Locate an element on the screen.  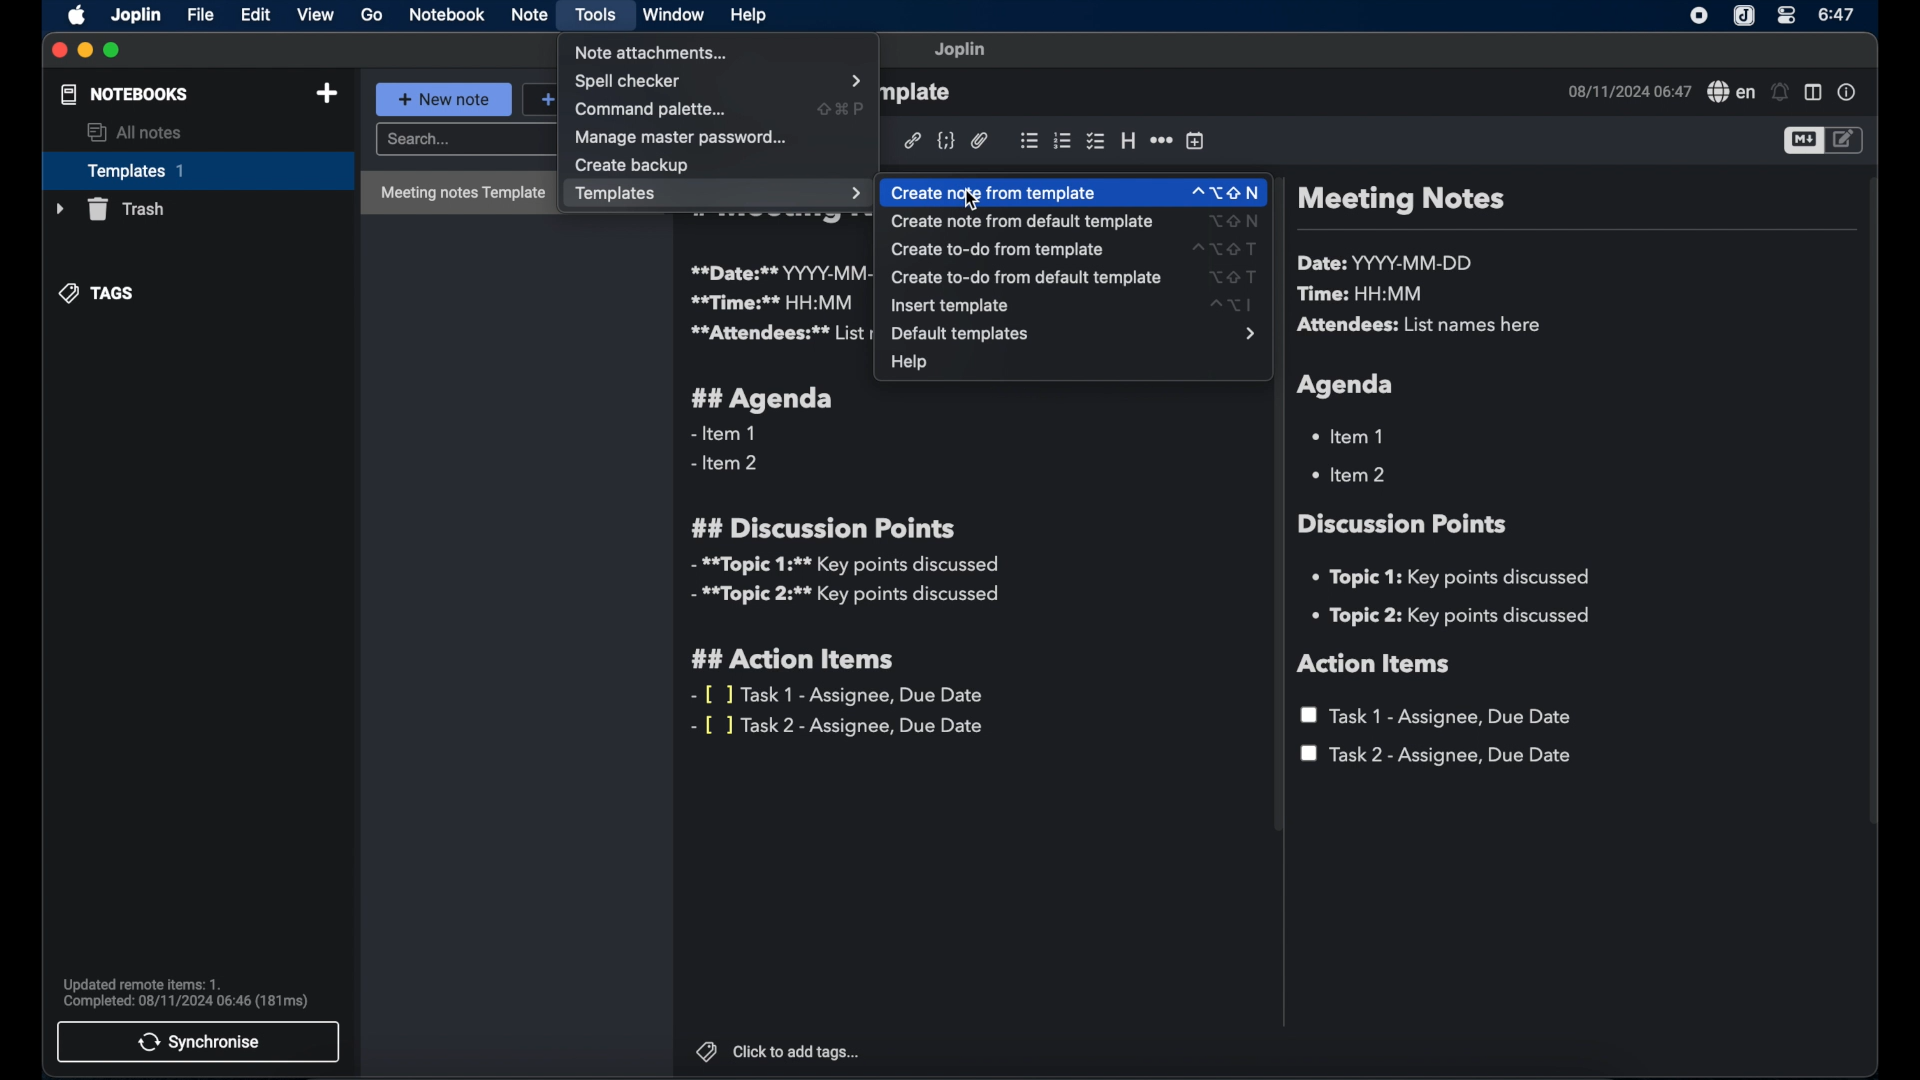
topic 1: key points discussed is located at coordinates (1458, 577).